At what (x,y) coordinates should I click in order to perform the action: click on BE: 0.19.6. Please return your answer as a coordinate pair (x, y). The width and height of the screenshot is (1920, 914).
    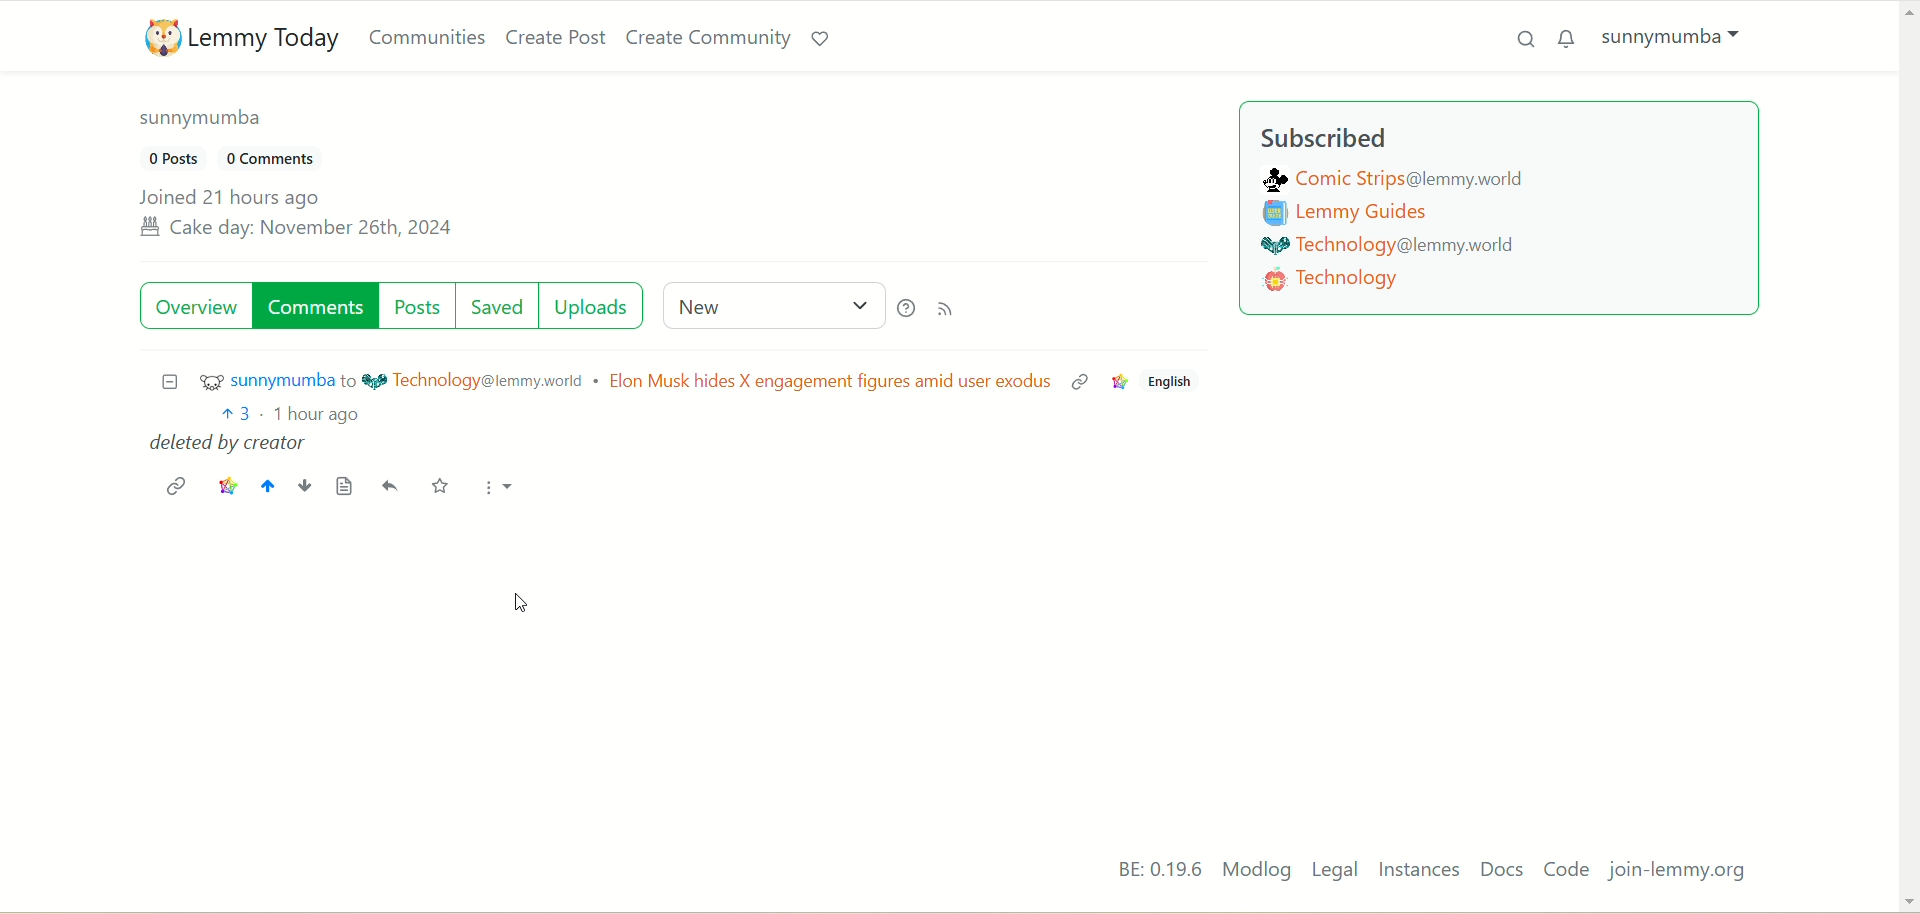
    Looking at the image, I should click on (1146, 870).